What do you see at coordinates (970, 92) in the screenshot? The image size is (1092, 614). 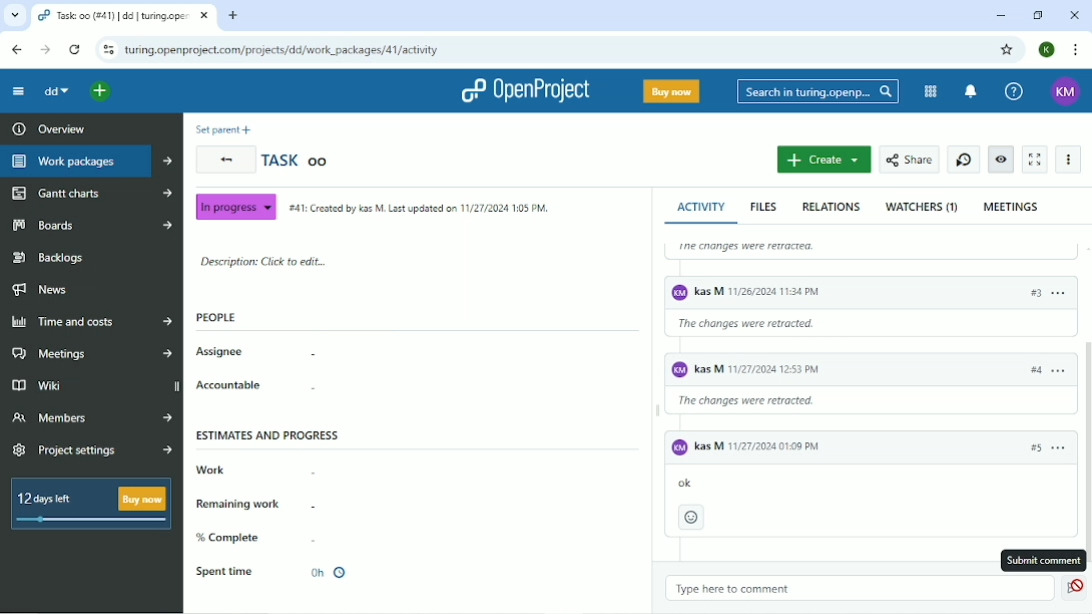 I see `To notification center` at bounding box center [970, 92].